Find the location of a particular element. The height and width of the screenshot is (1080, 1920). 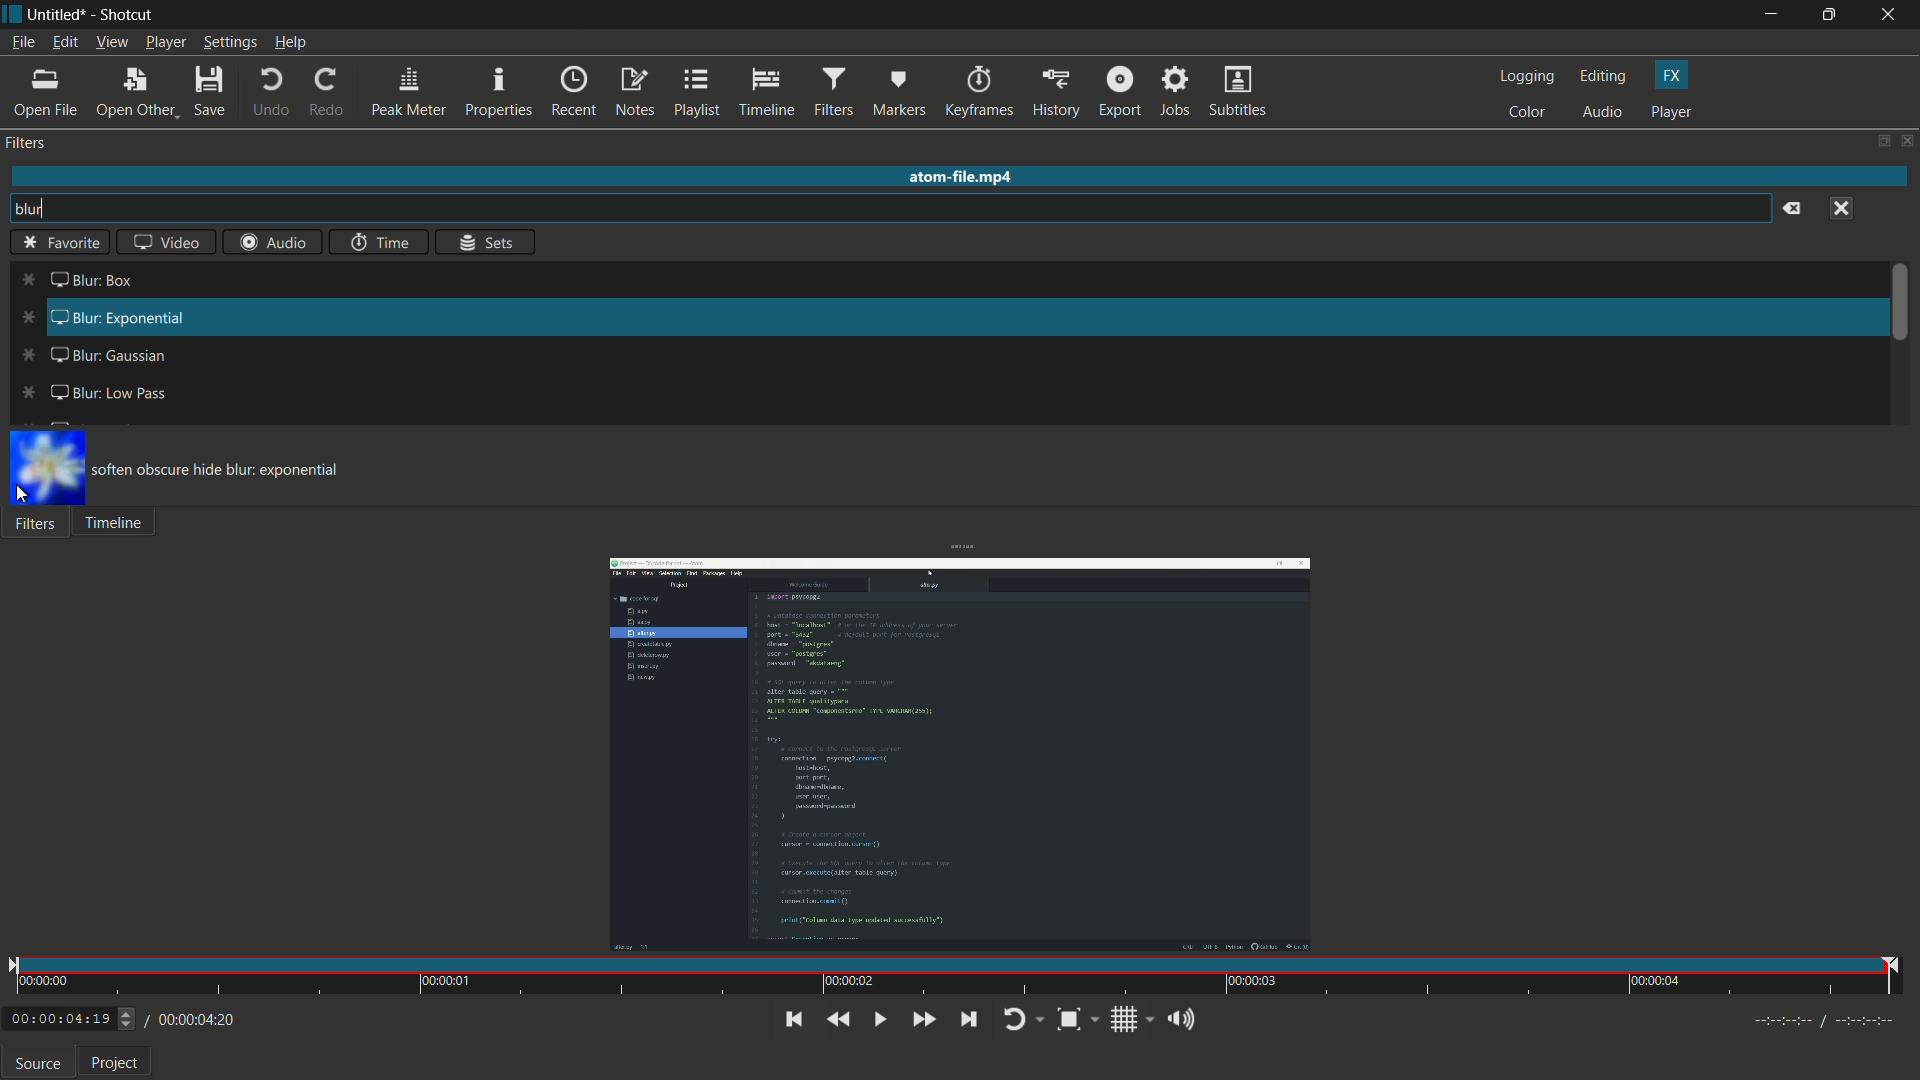

soften obscure hide directional blur: exponential is located at coordinates (237, 470).